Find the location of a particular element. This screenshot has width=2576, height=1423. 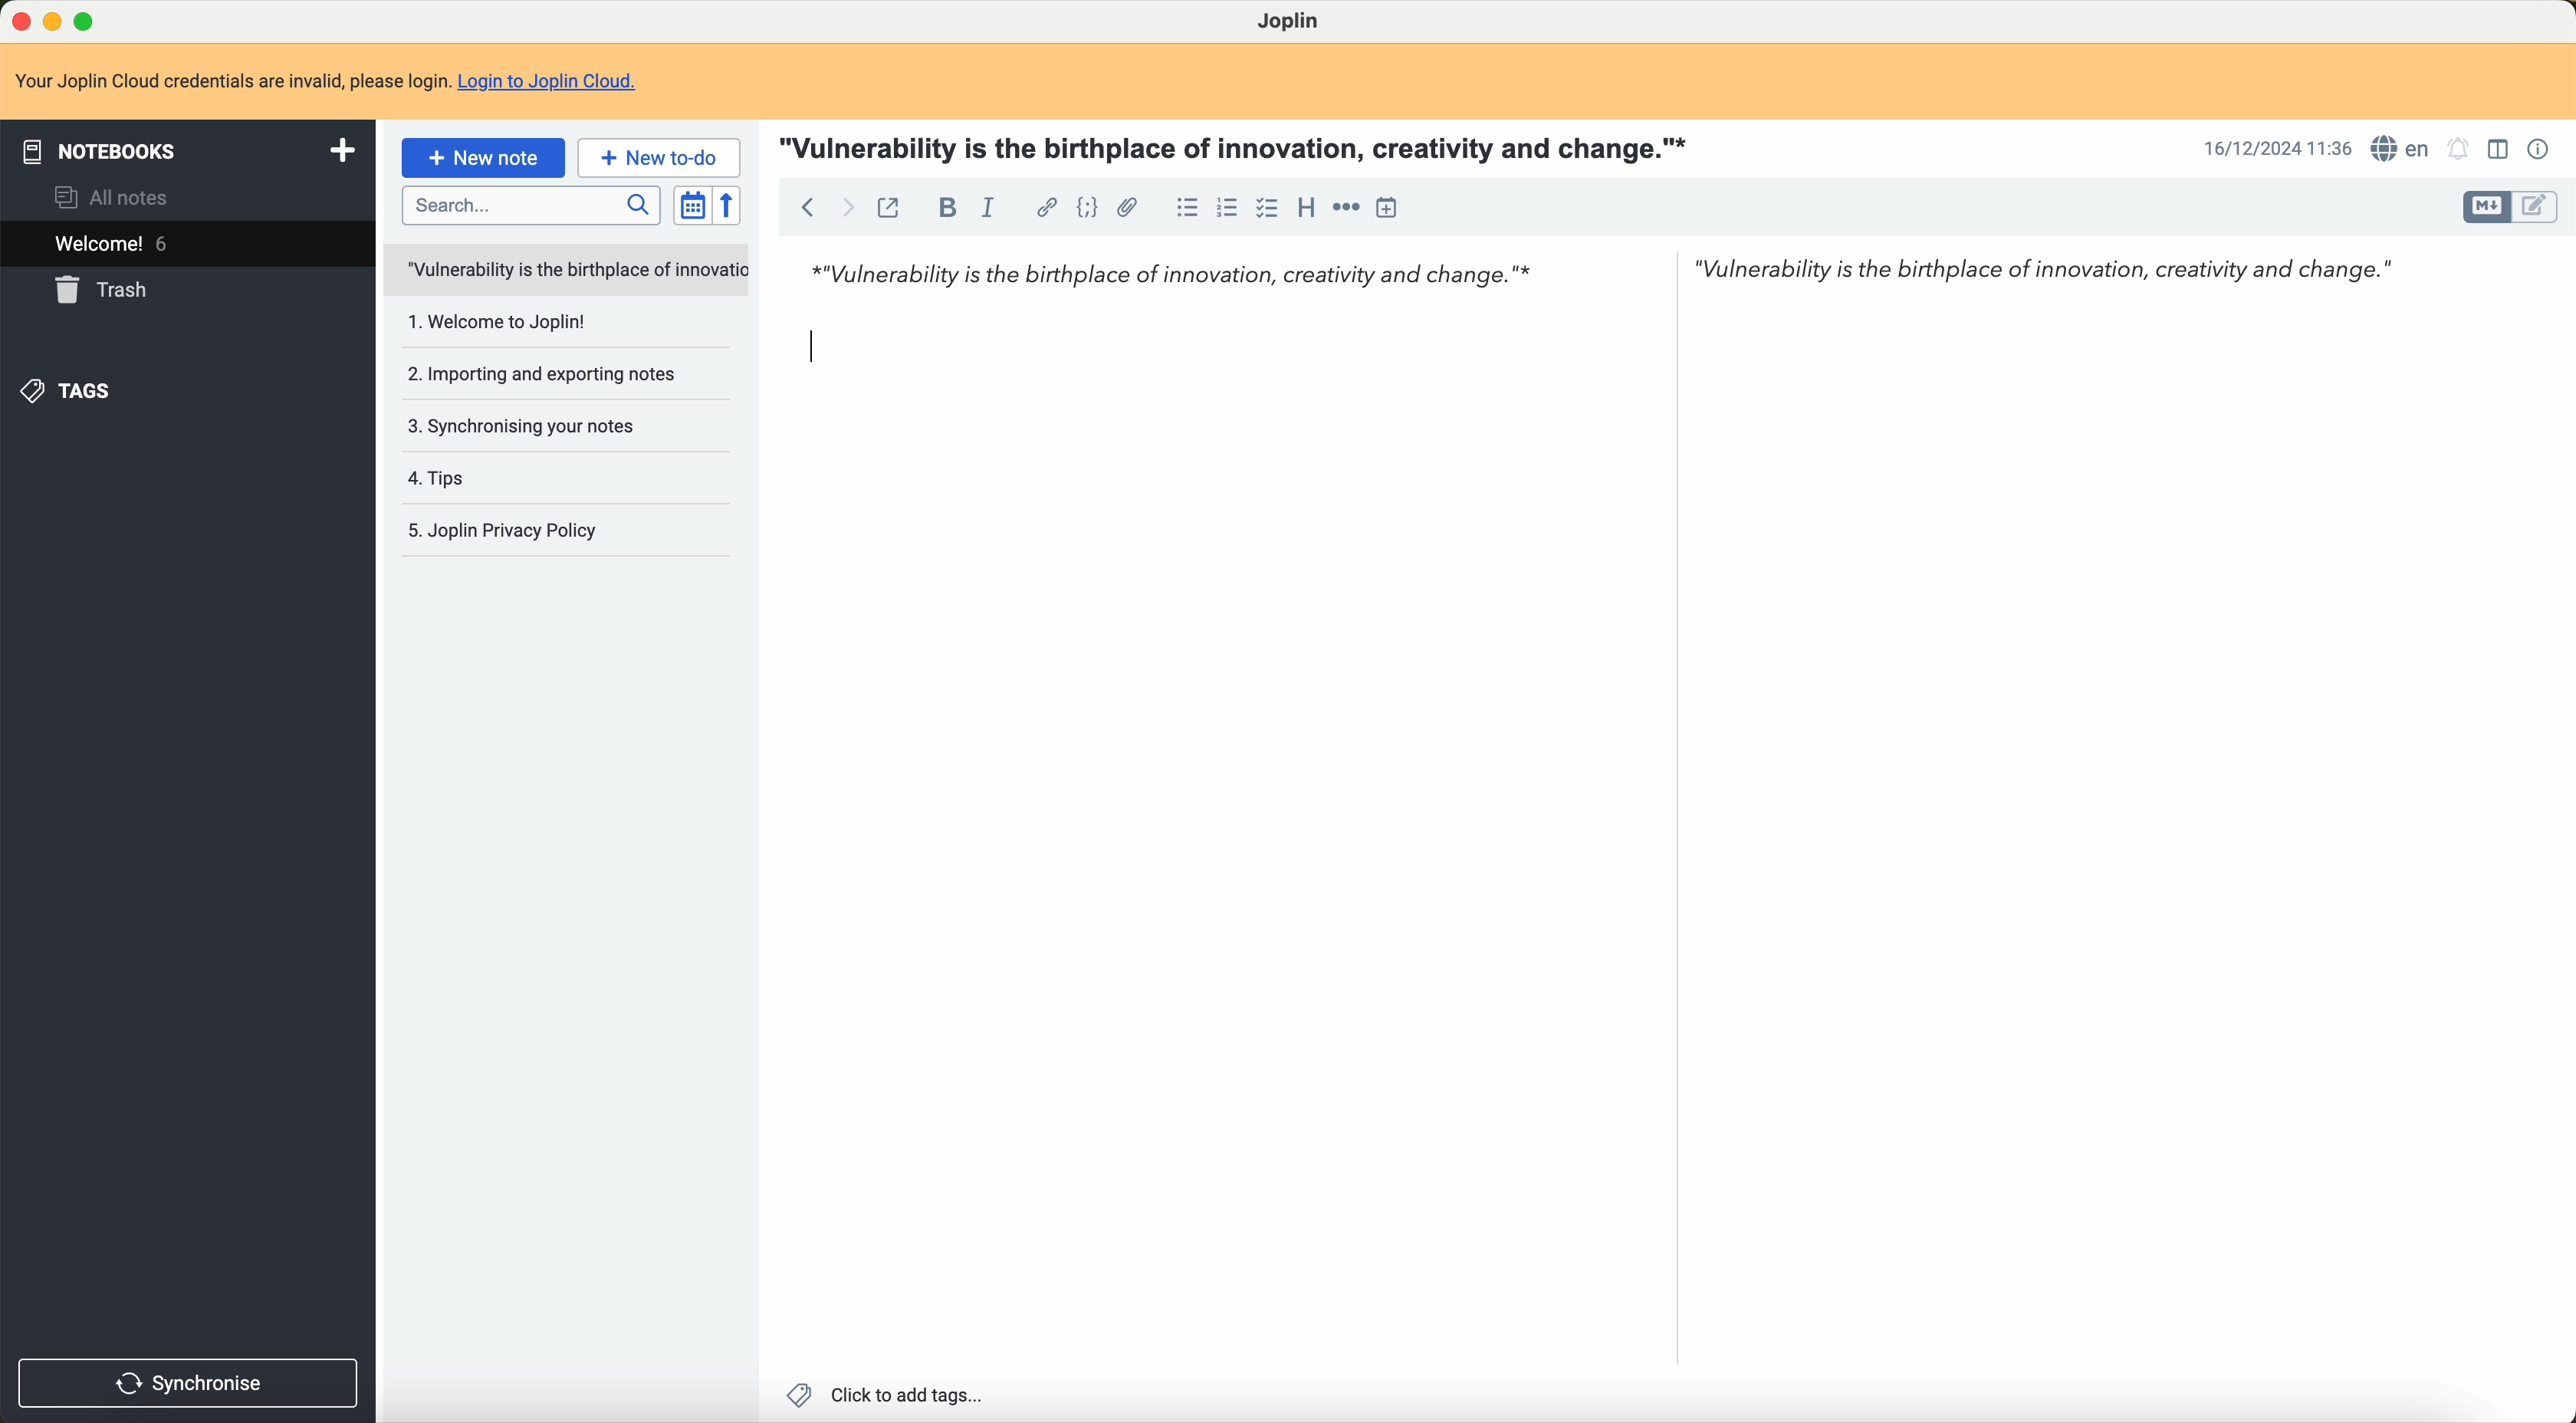

insert time is located at coordinates (1396, 207).